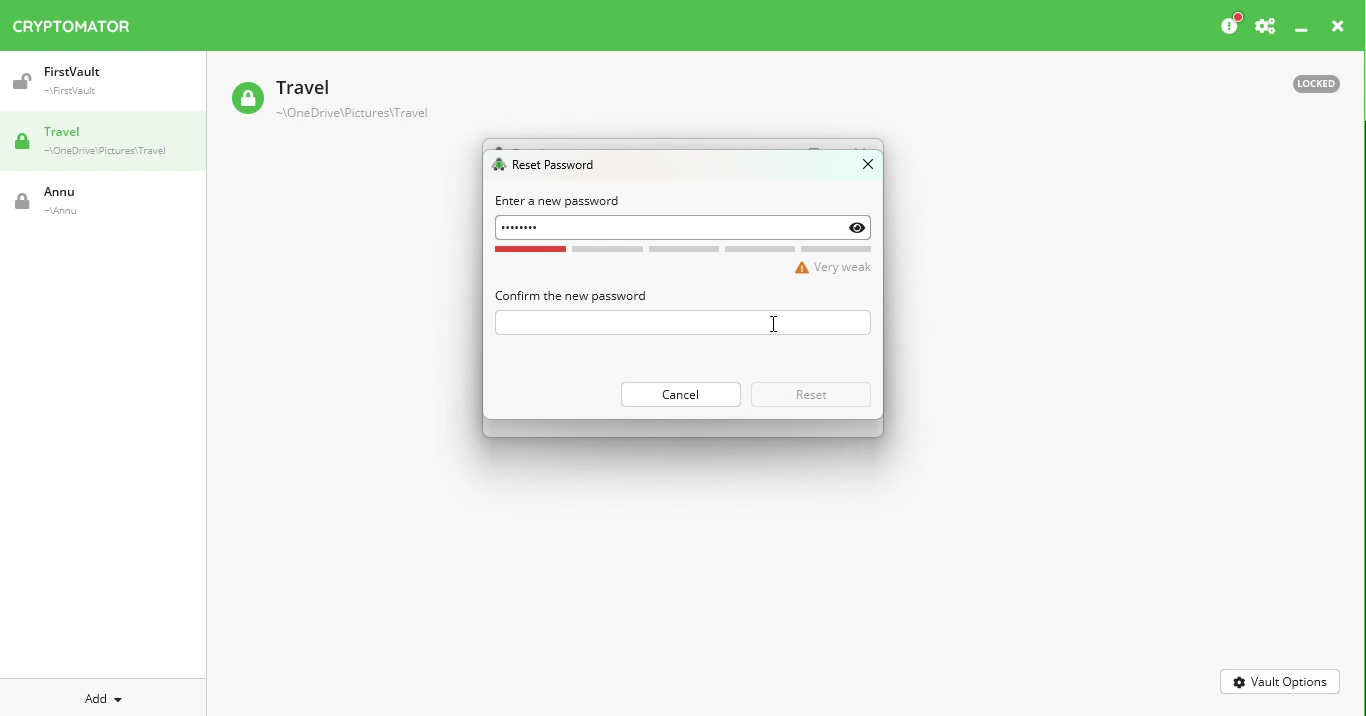 This screenshot has height=716, width=1366. I want to click on cursor, so click(777, 323).